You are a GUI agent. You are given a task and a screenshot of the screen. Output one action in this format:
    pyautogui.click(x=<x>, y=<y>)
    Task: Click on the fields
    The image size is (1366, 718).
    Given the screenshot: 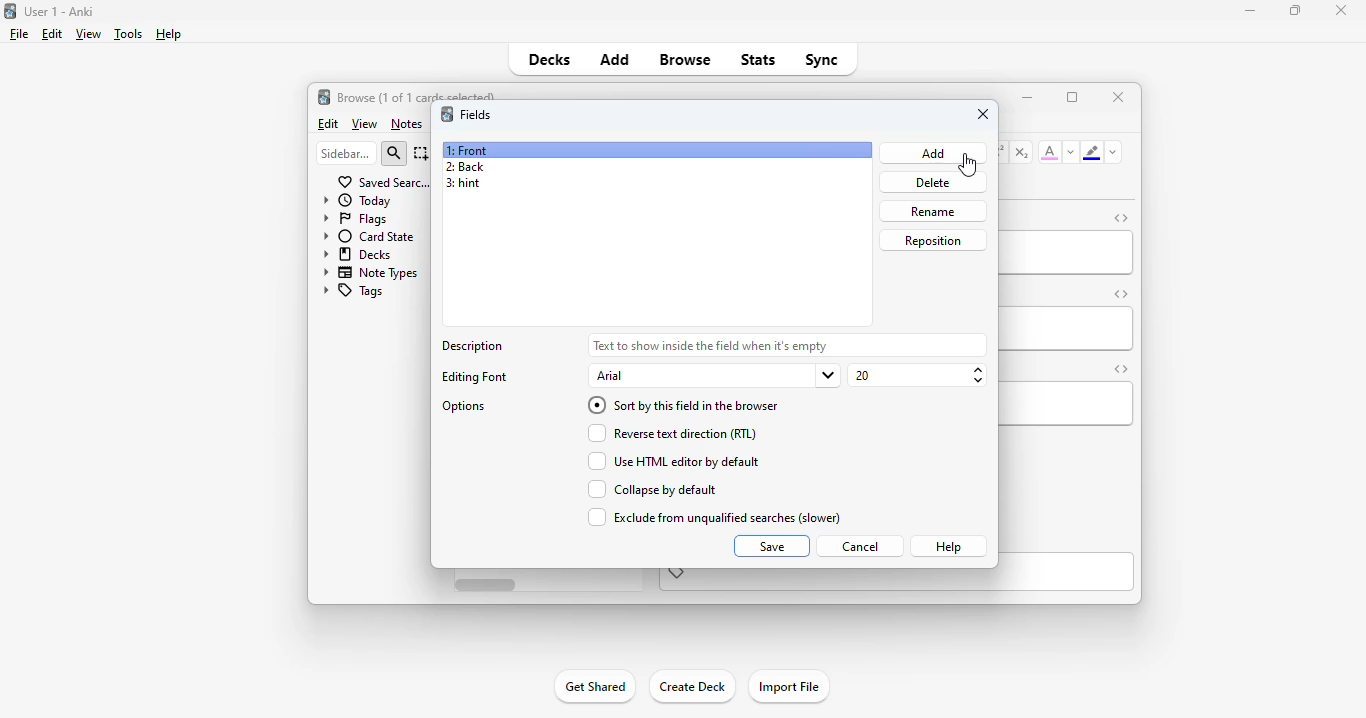 What is the action you would take?
    pyautogui.click(x=476, y=115)
    